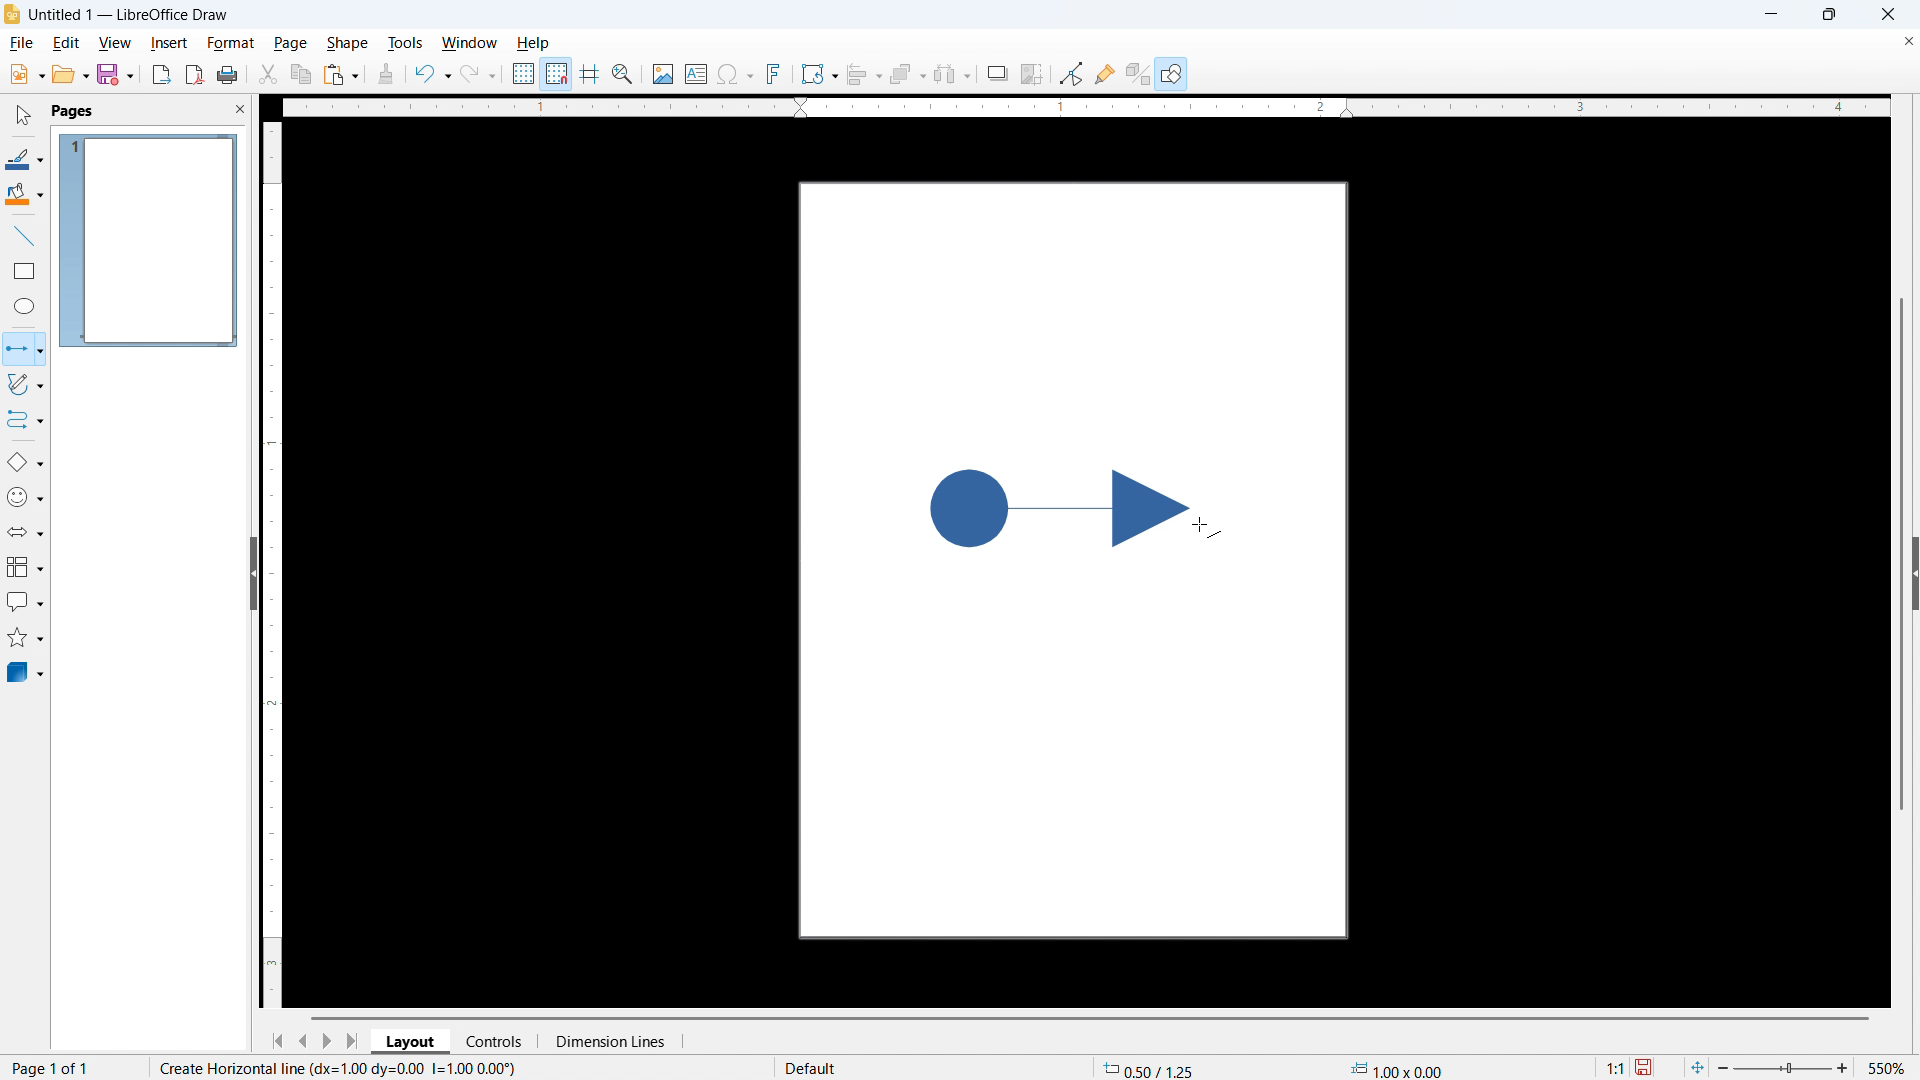 Image resolution: width=1920 pixels, height=1080 pixels. What do you see at coordinates (21, 43) in the screenshot?
I see `file ` at bounding box center [21, 43].